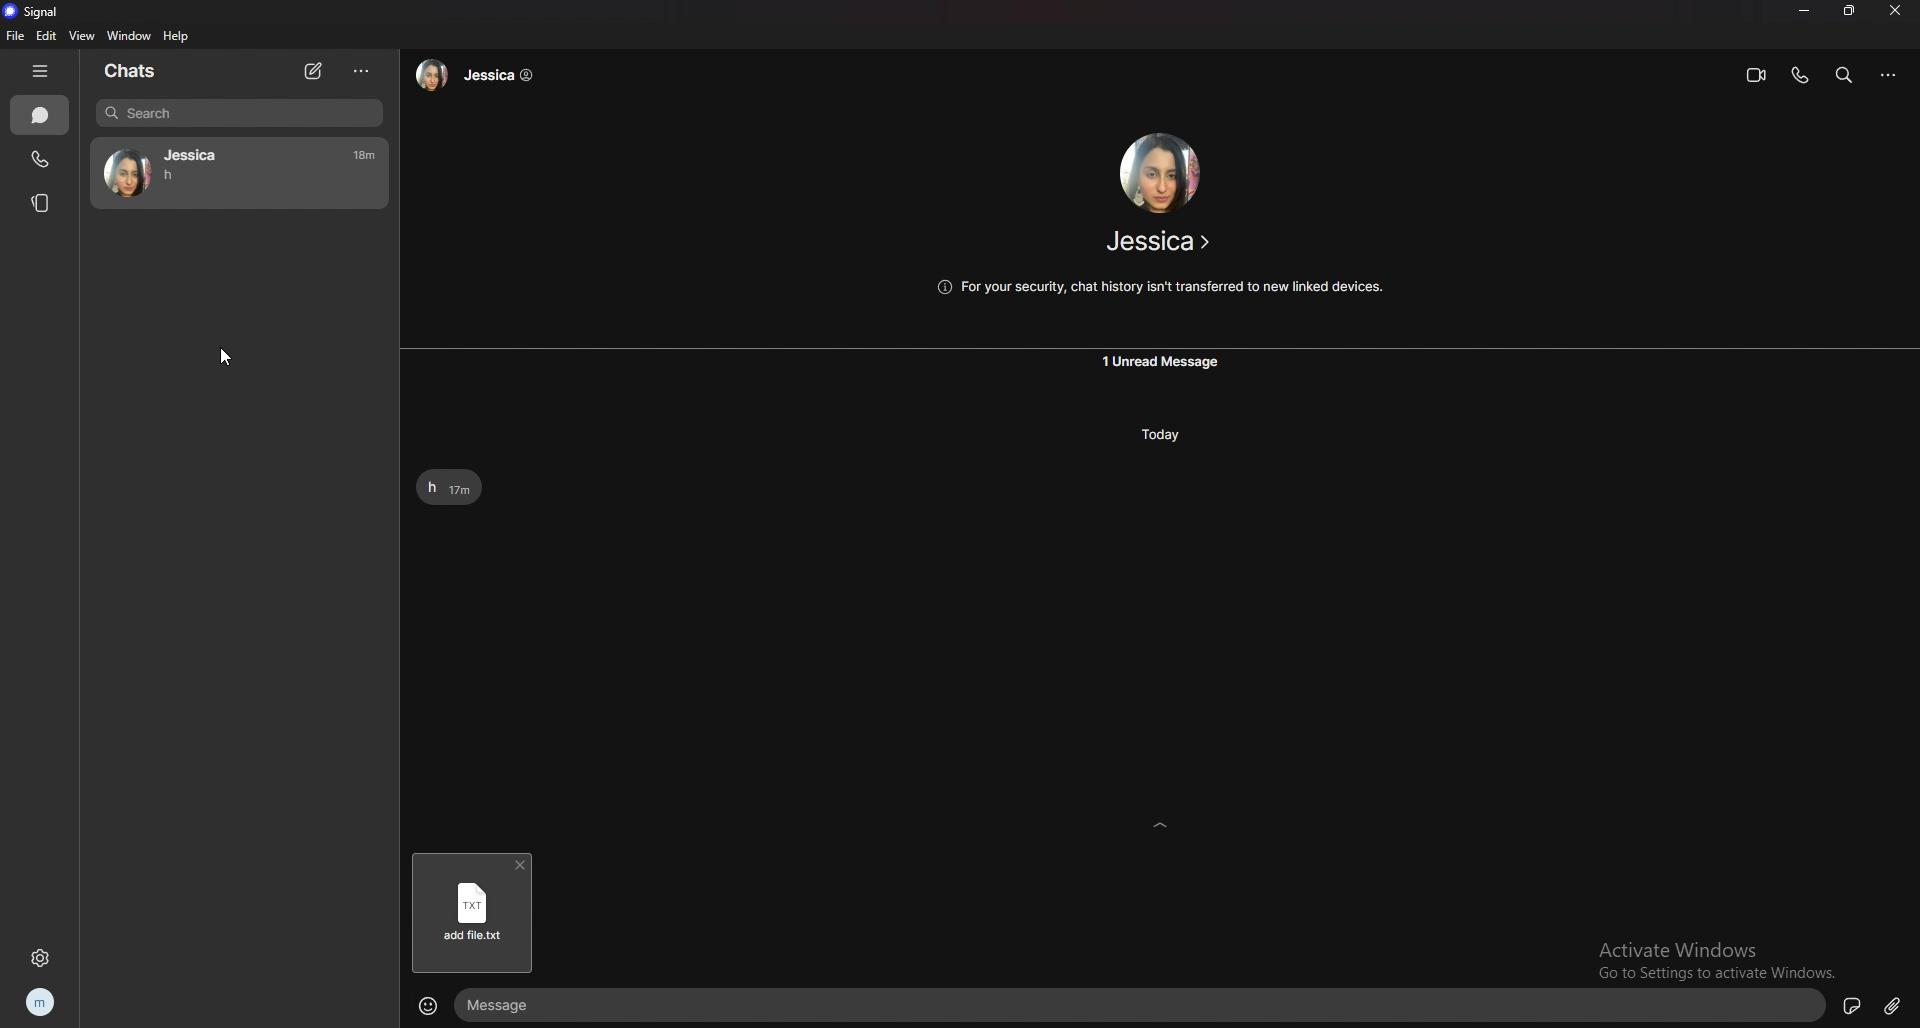 The width and height of the screenshot is (1920, 1028). Describe the element at coordinates (171, 176) in the screenshot. I see `h` at that location.